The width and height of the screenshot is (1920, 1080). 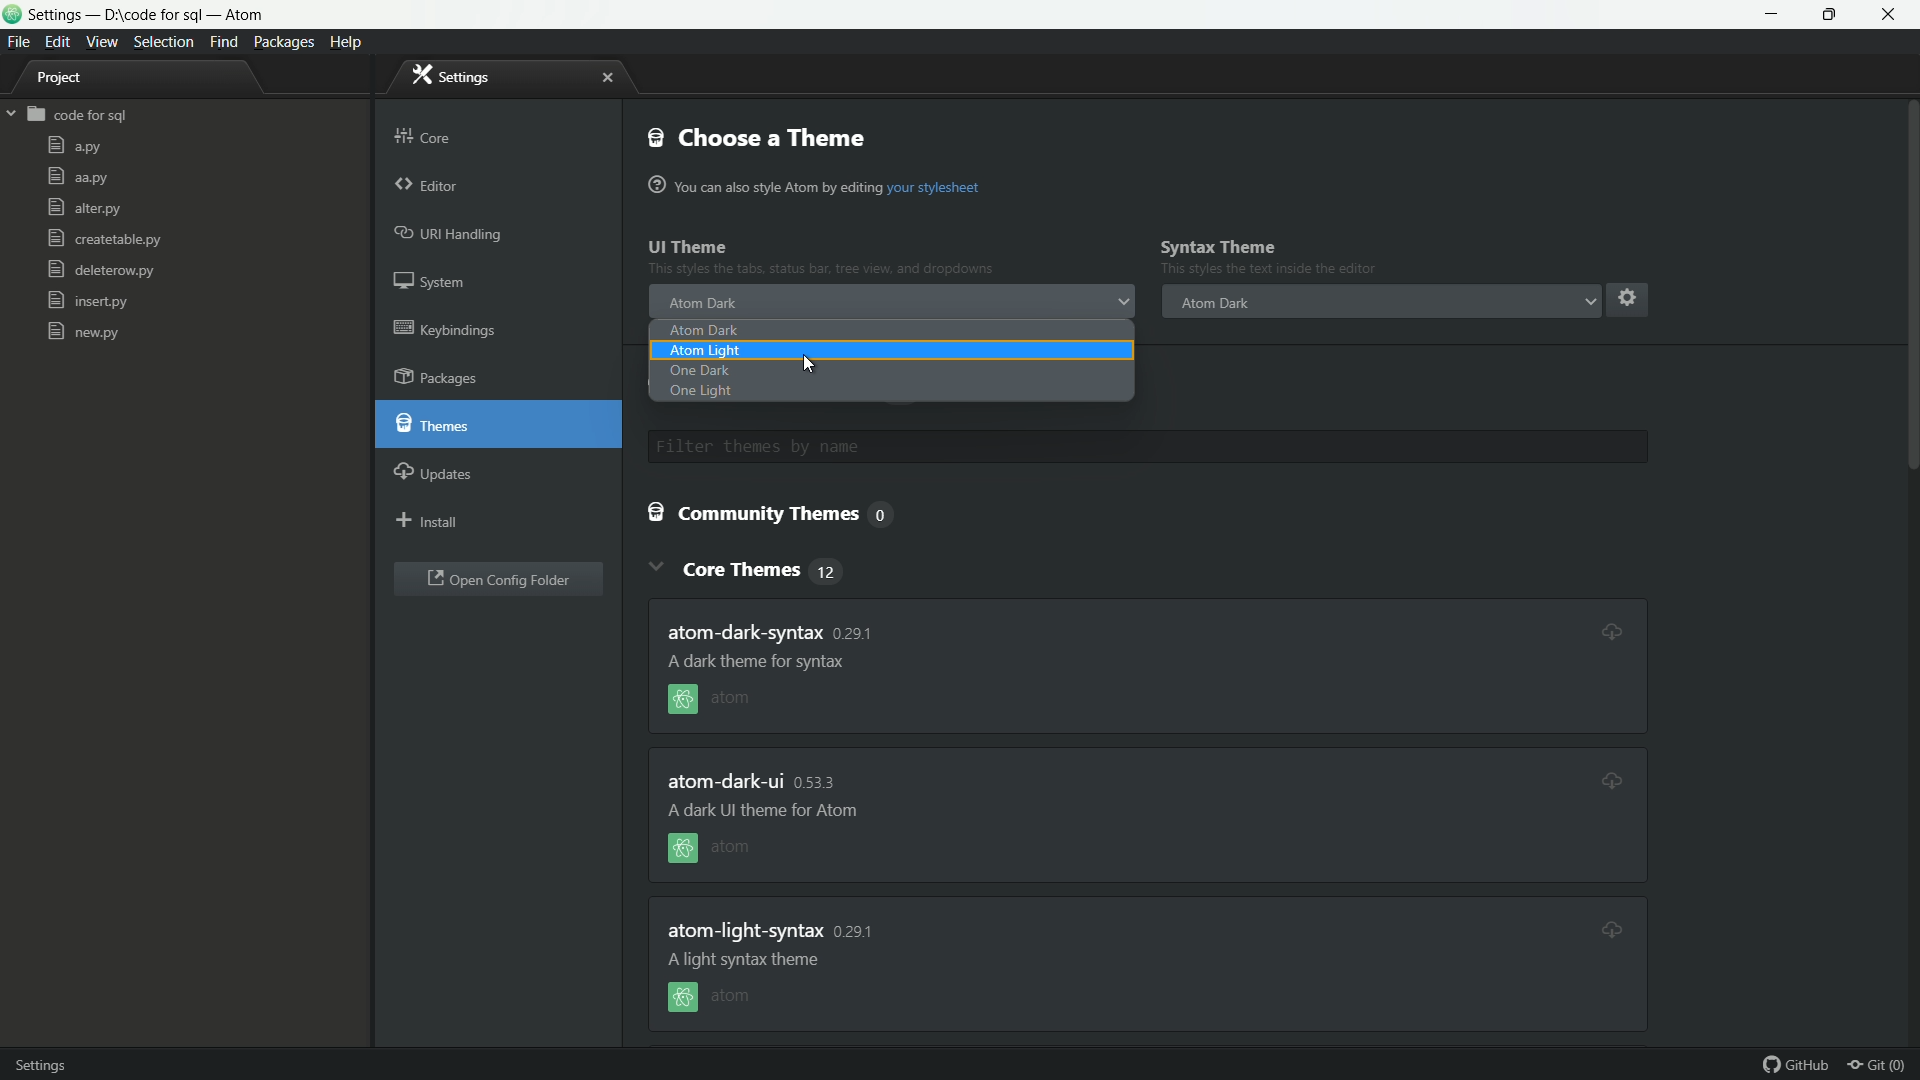 What do you see at coordinates (499, 581) in the screenshot?
I see `open config folder` at bounding box center [499, 581].